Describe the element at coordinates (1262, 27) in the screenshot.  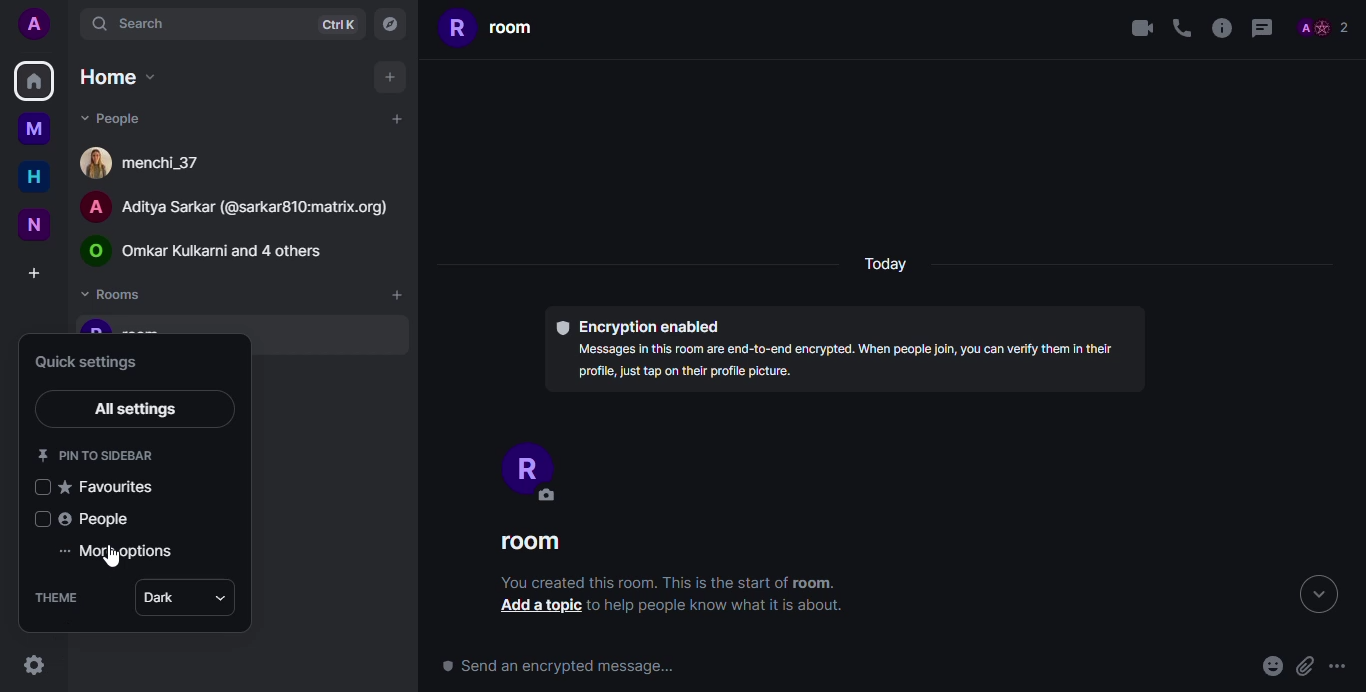
I see `threads` at that location.